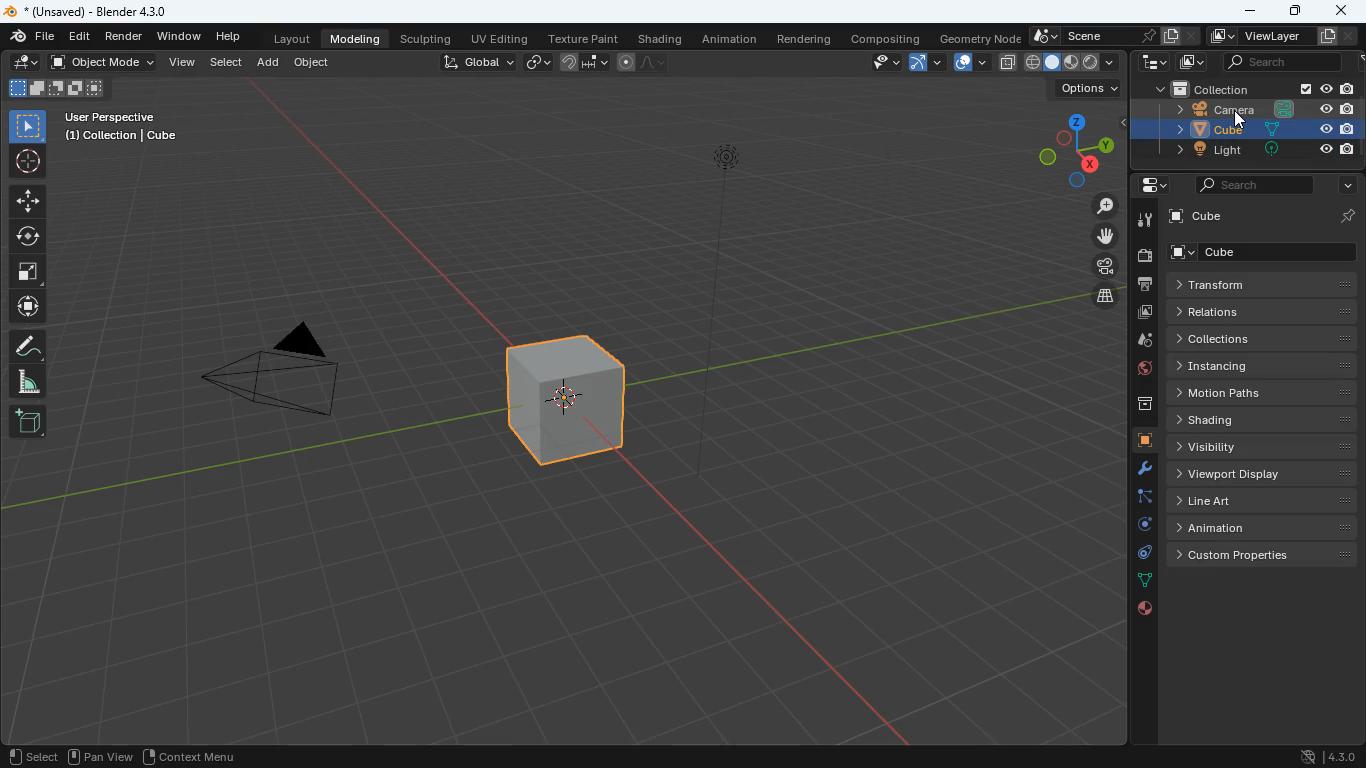  What do you see at coordinates (27, 235) in the screenshot?
I see `rotation` at bounding box center [27, 235].